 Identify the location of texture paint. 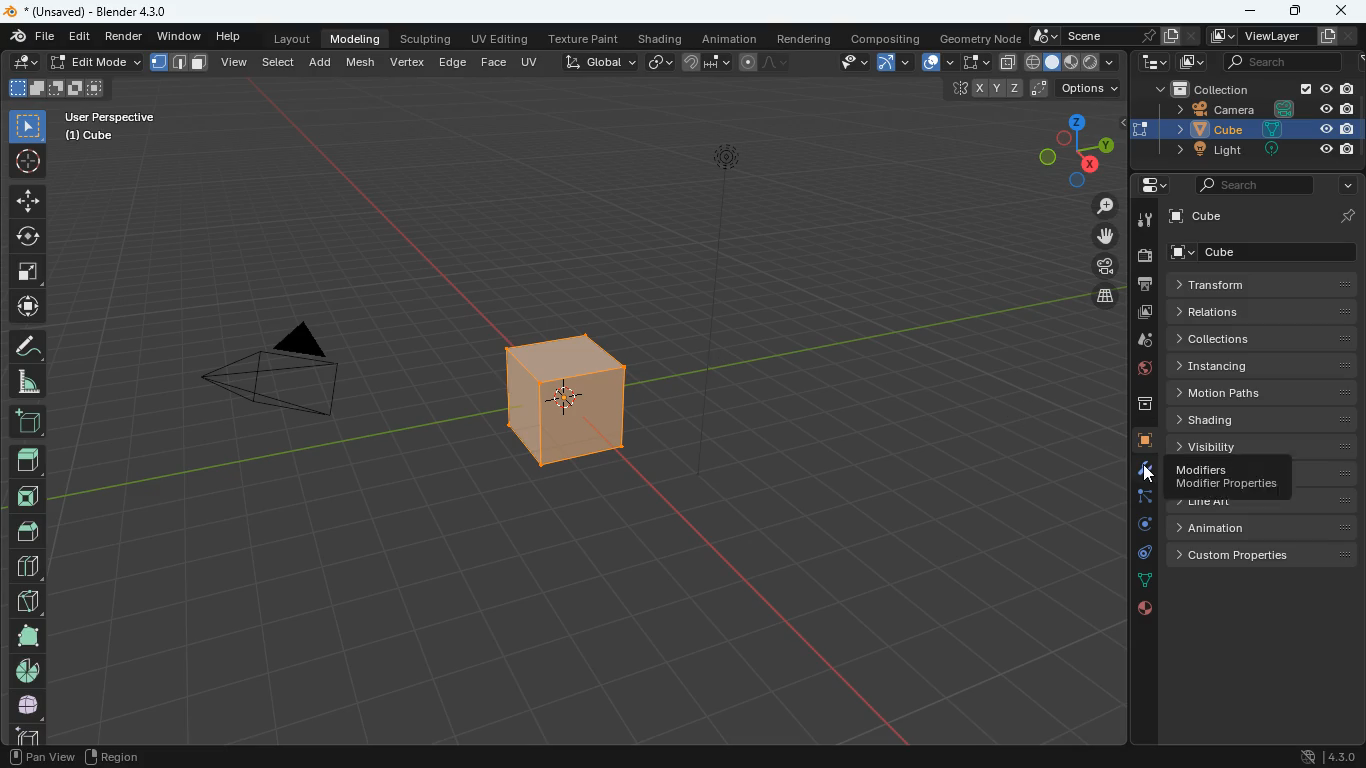
(586, 38).